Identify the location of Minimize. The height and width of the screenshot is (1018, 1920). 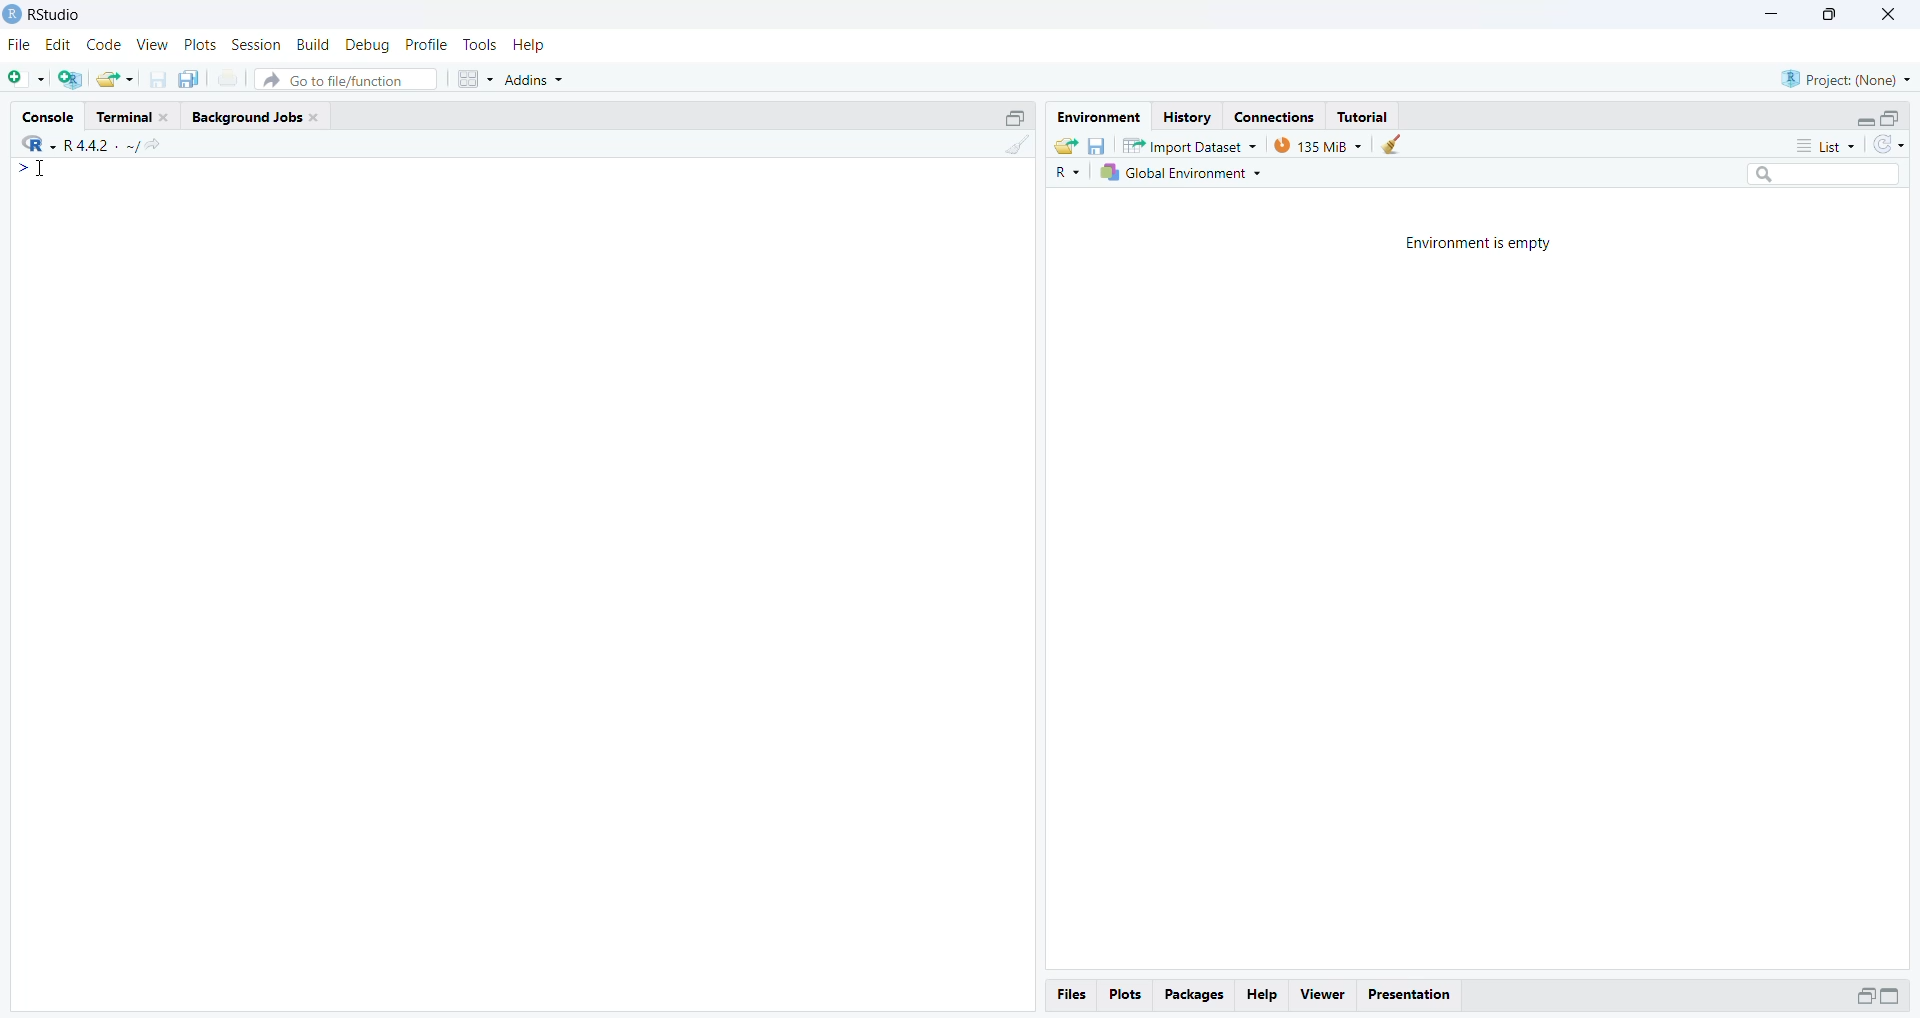
(1860, 118).